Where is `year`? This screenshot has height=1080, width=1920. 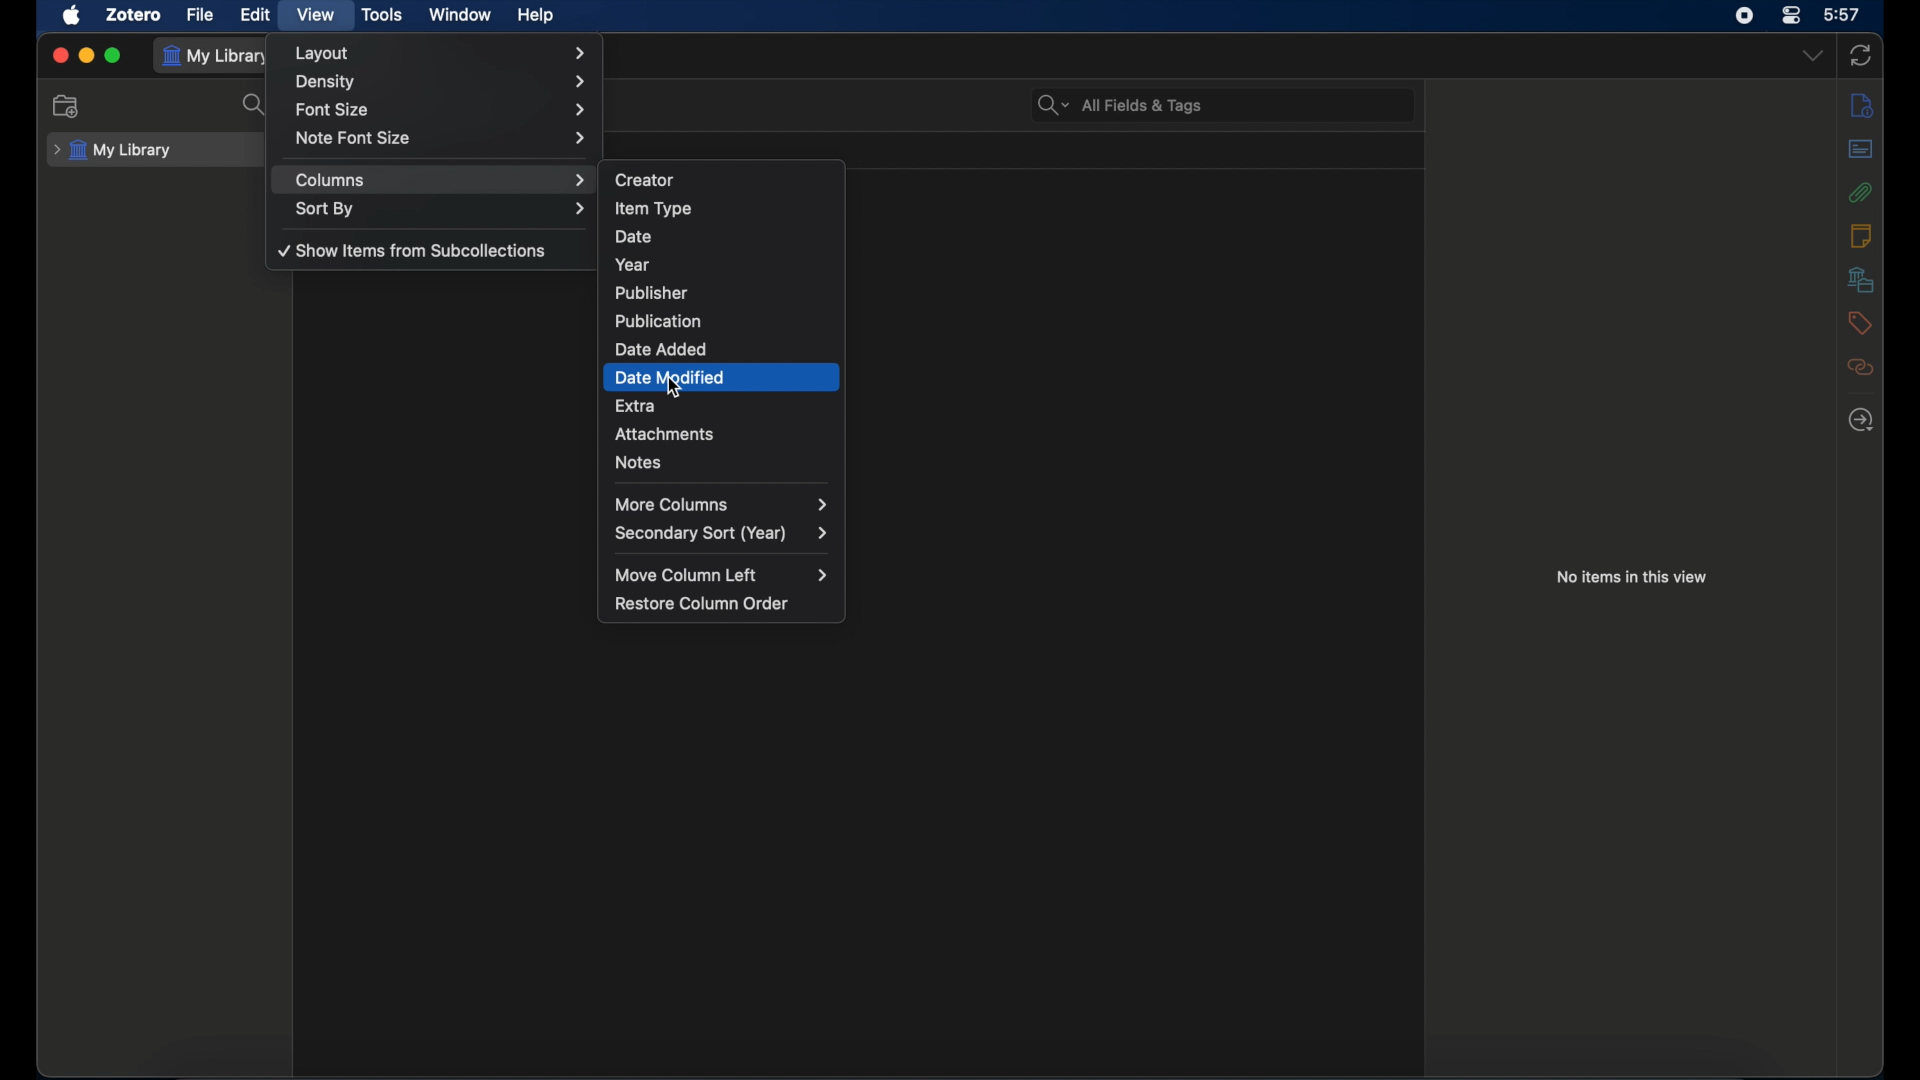
year is located at coordinates (722, 263).